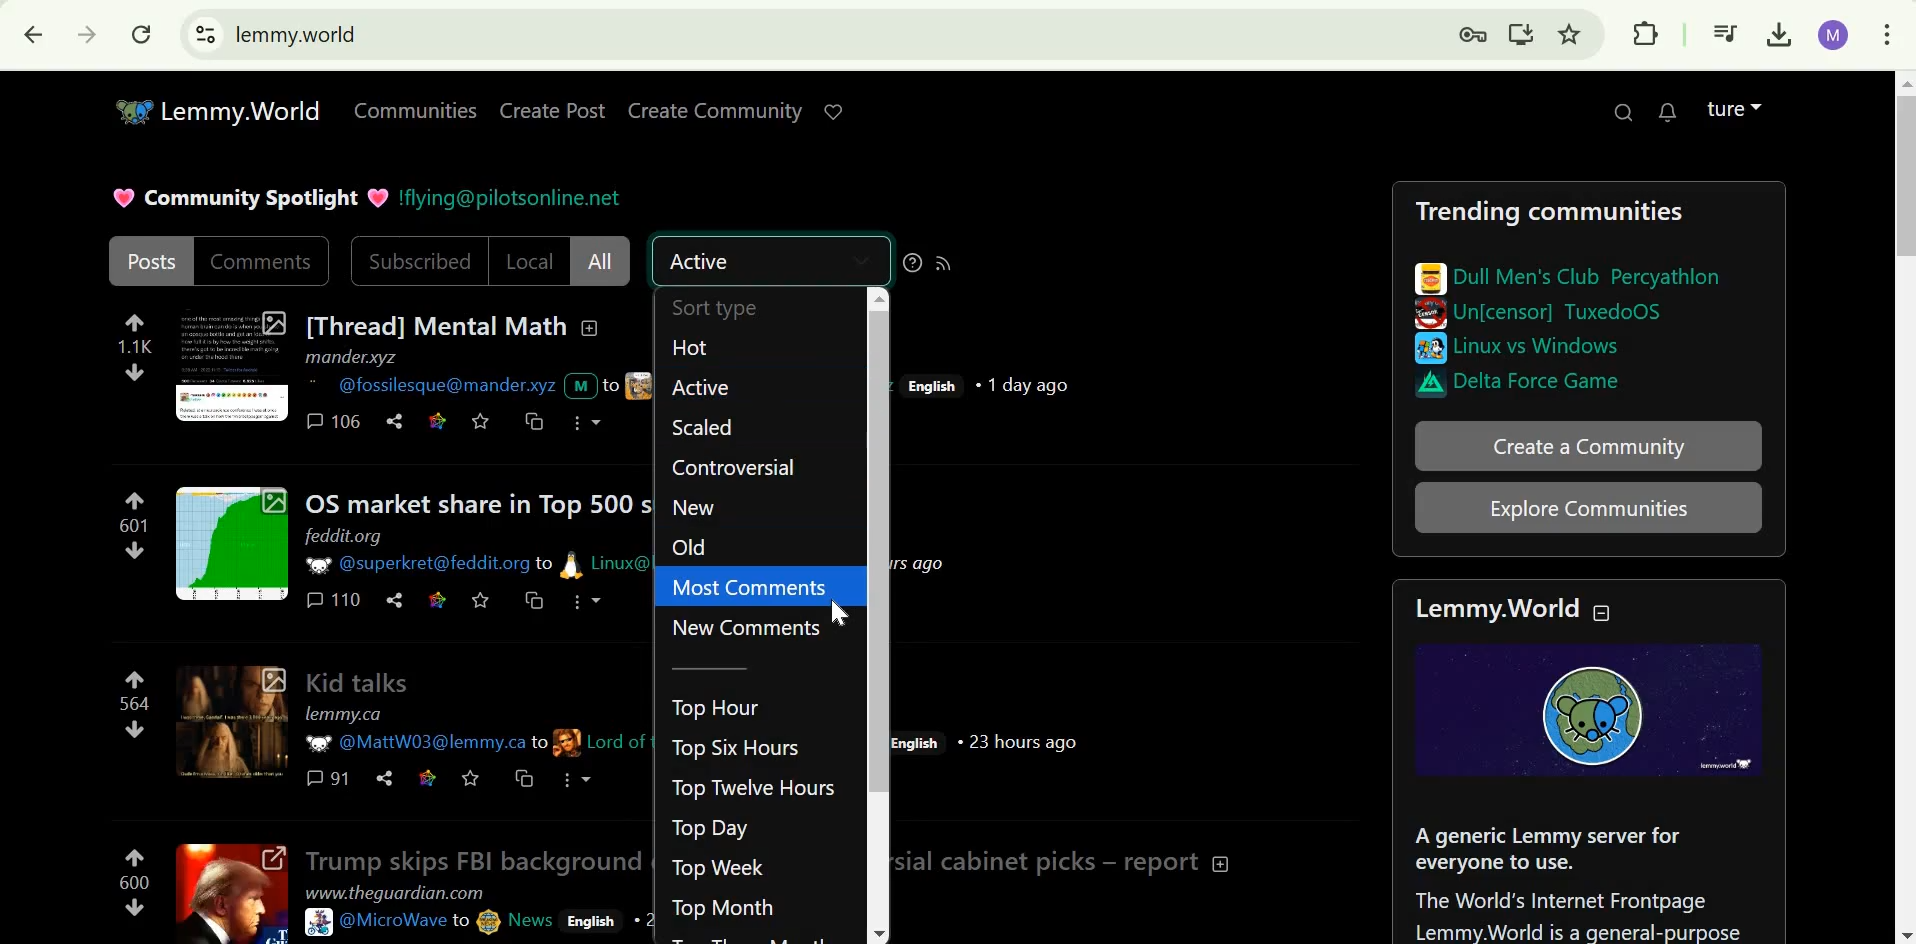 The image size is (1916, 944). What do you see at coordinates (749, 588) in the screenshot?
I see `Most comments` at bounding box center [749, 588].